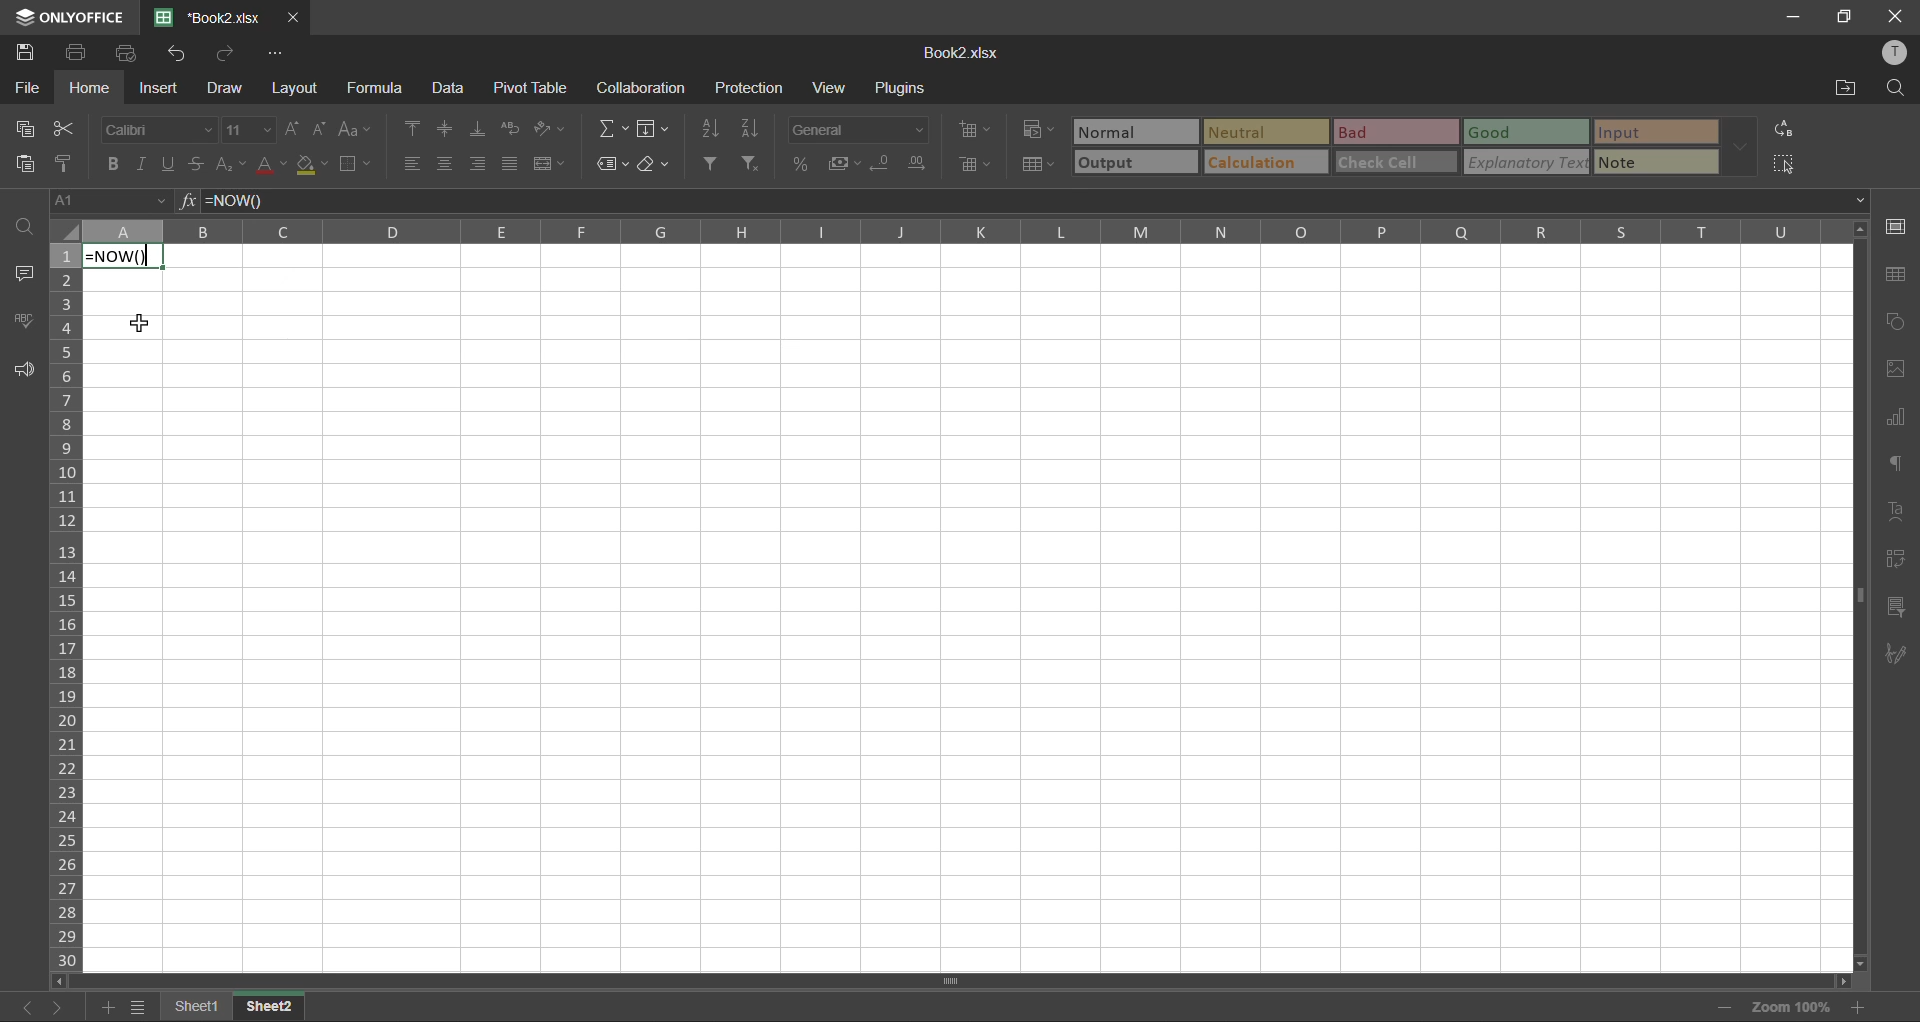 The height and width of the screenshot is (1022, 1920). Describe the element at coordinates (146, 324) in the screenshot. I see `cursor` at that location.